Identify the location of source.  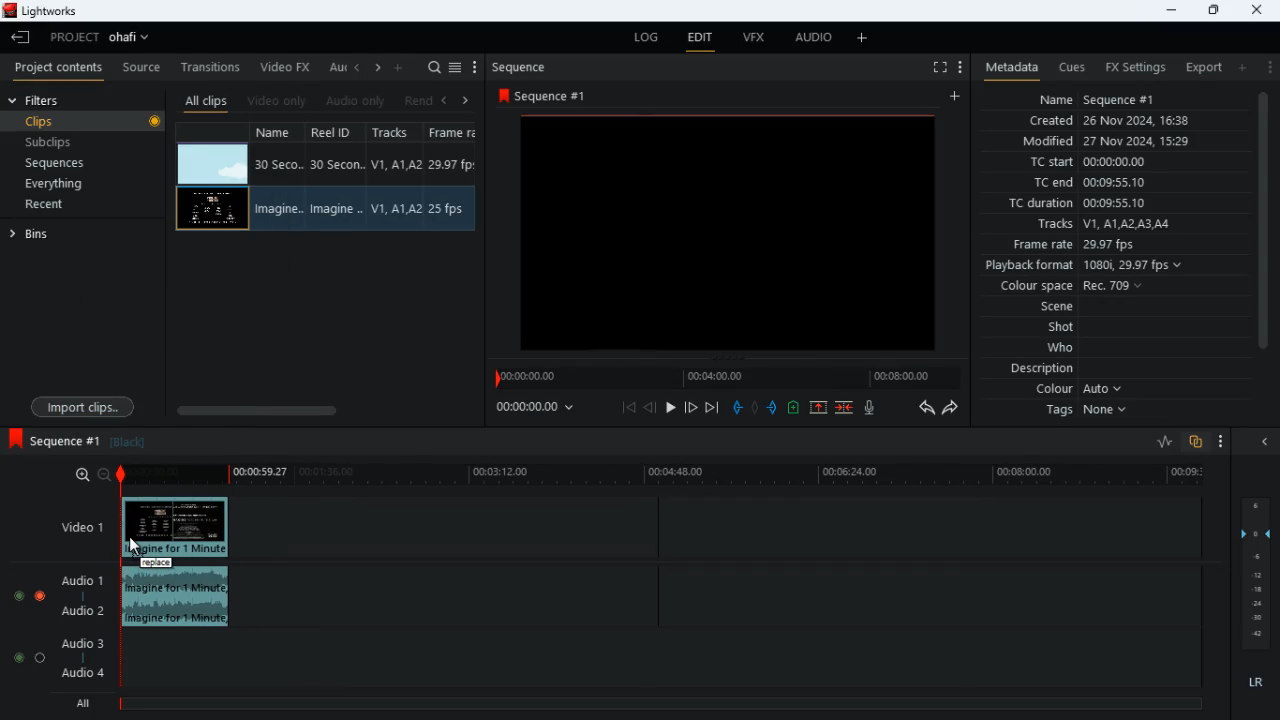
(141, 68).